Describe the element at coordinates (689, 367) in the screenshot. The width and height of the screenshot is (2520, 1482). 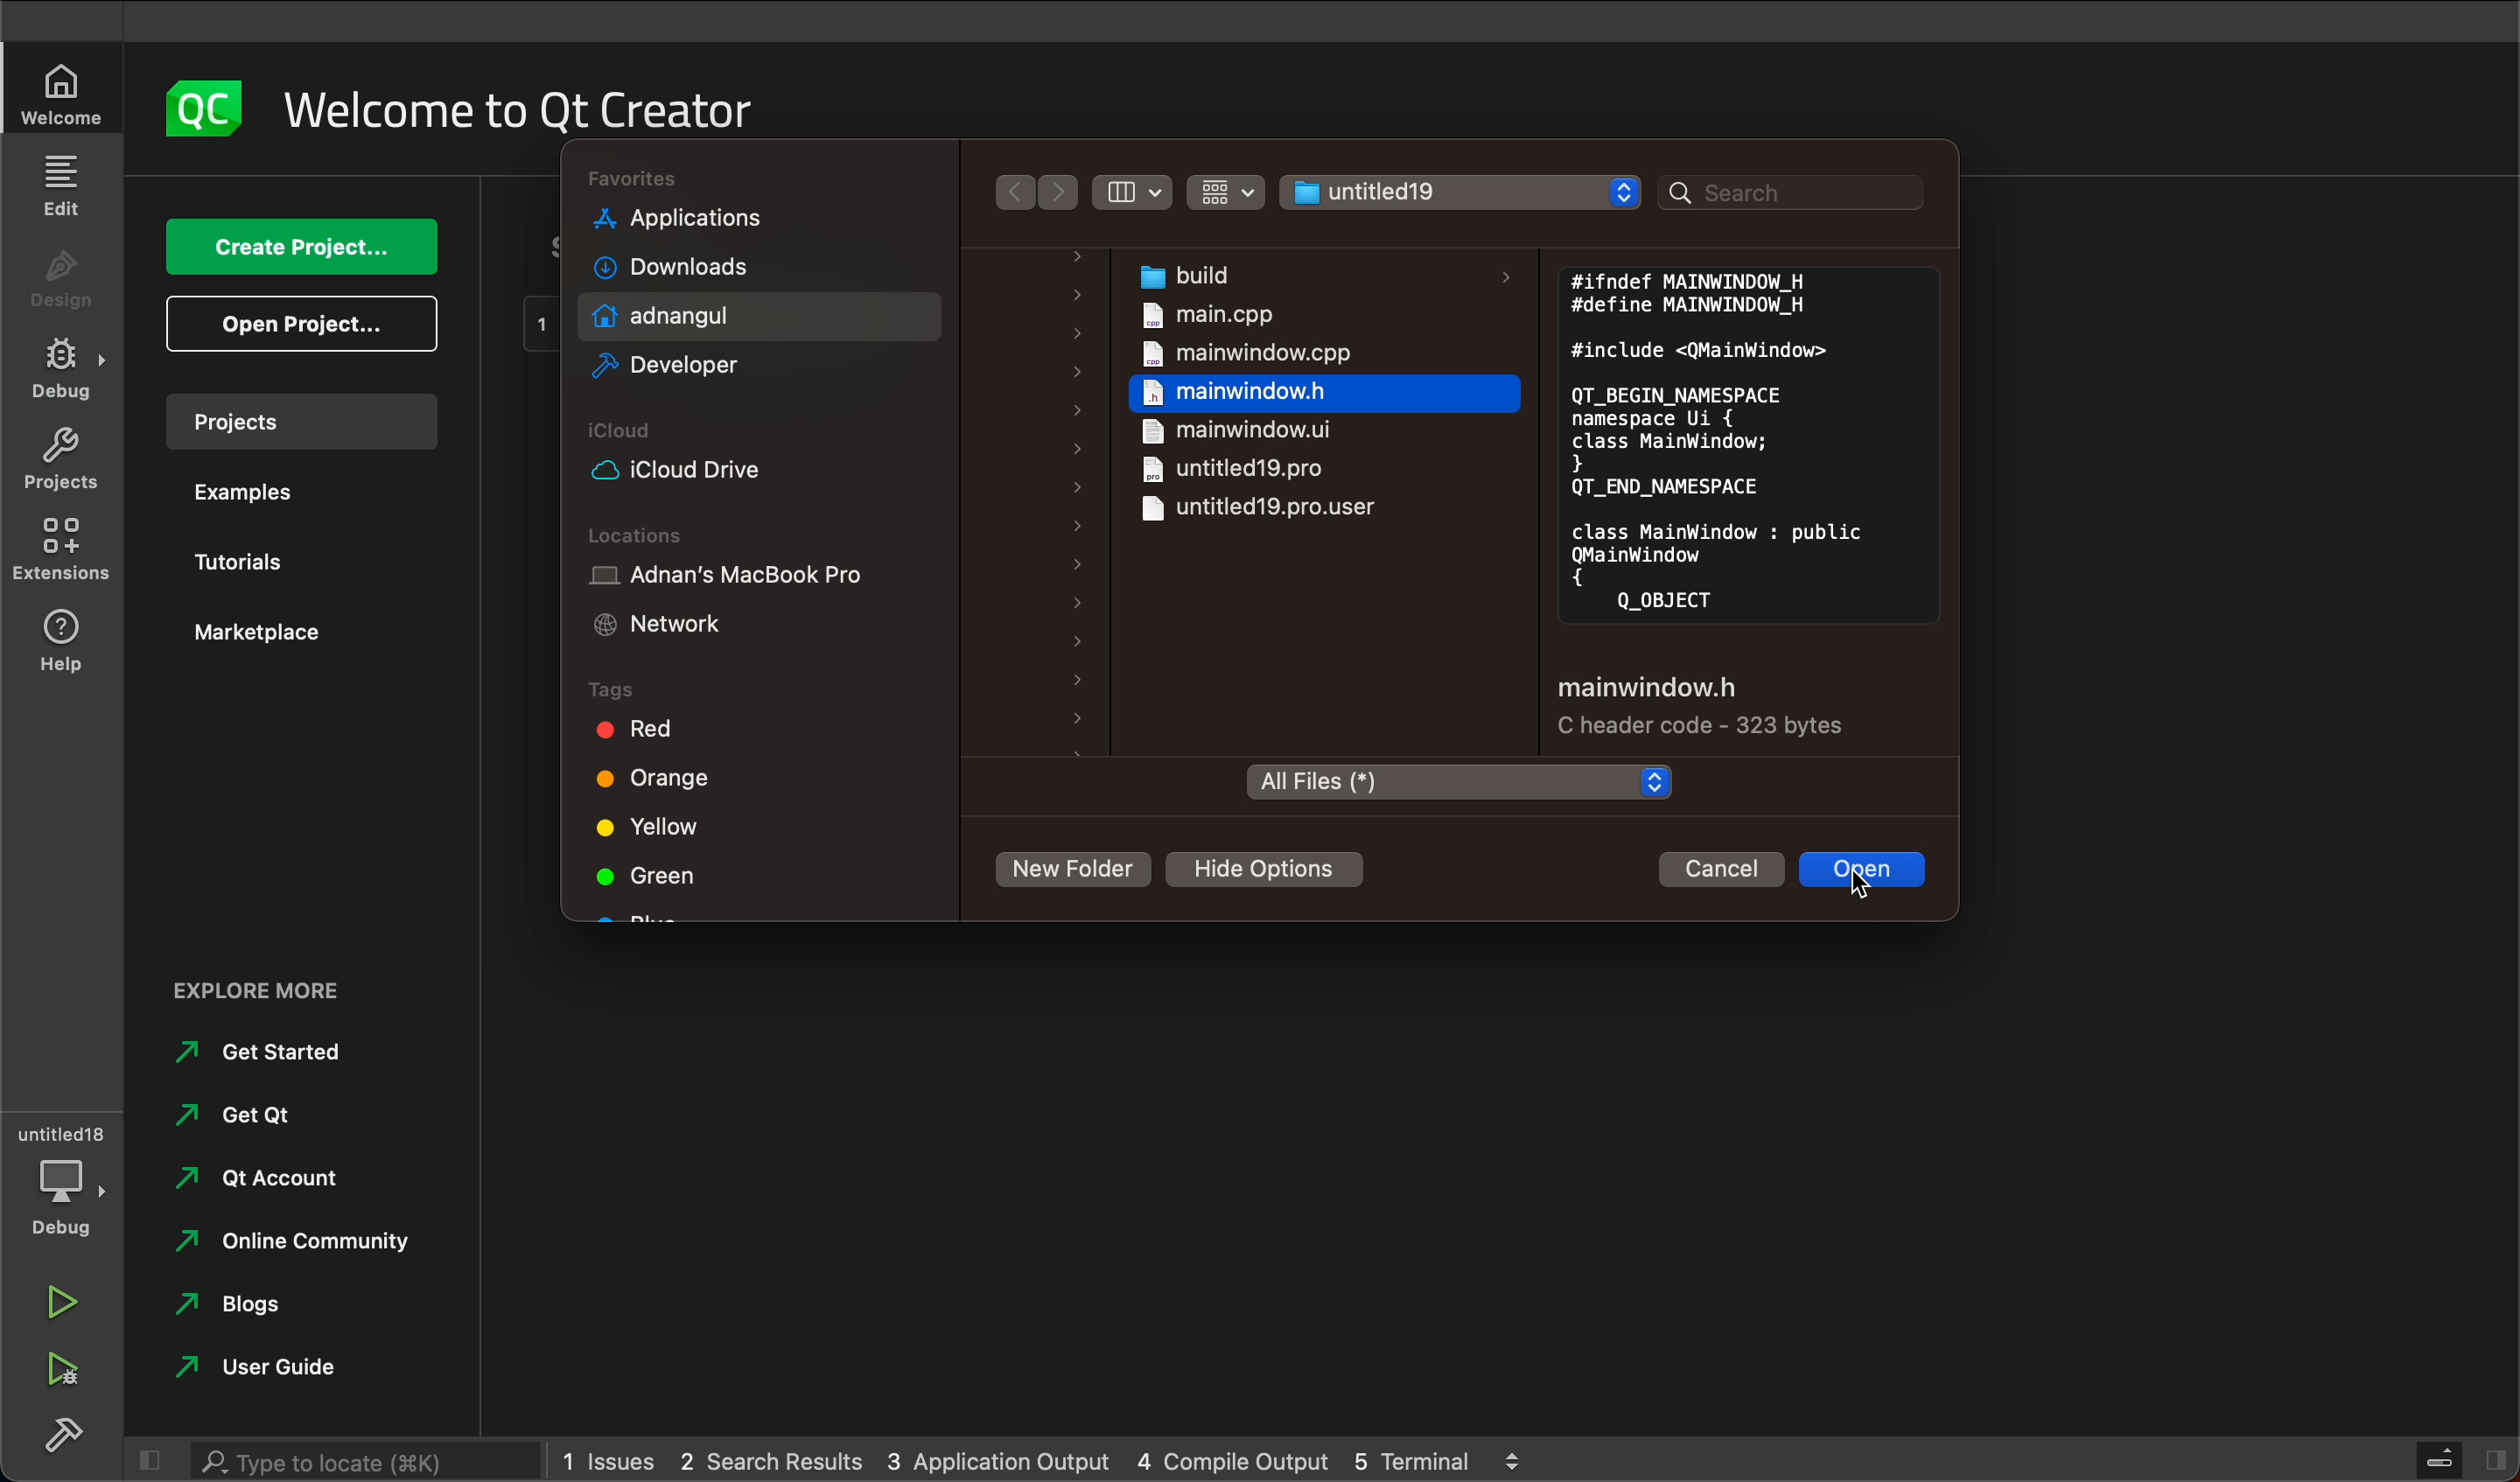
I see `developer` at that location.